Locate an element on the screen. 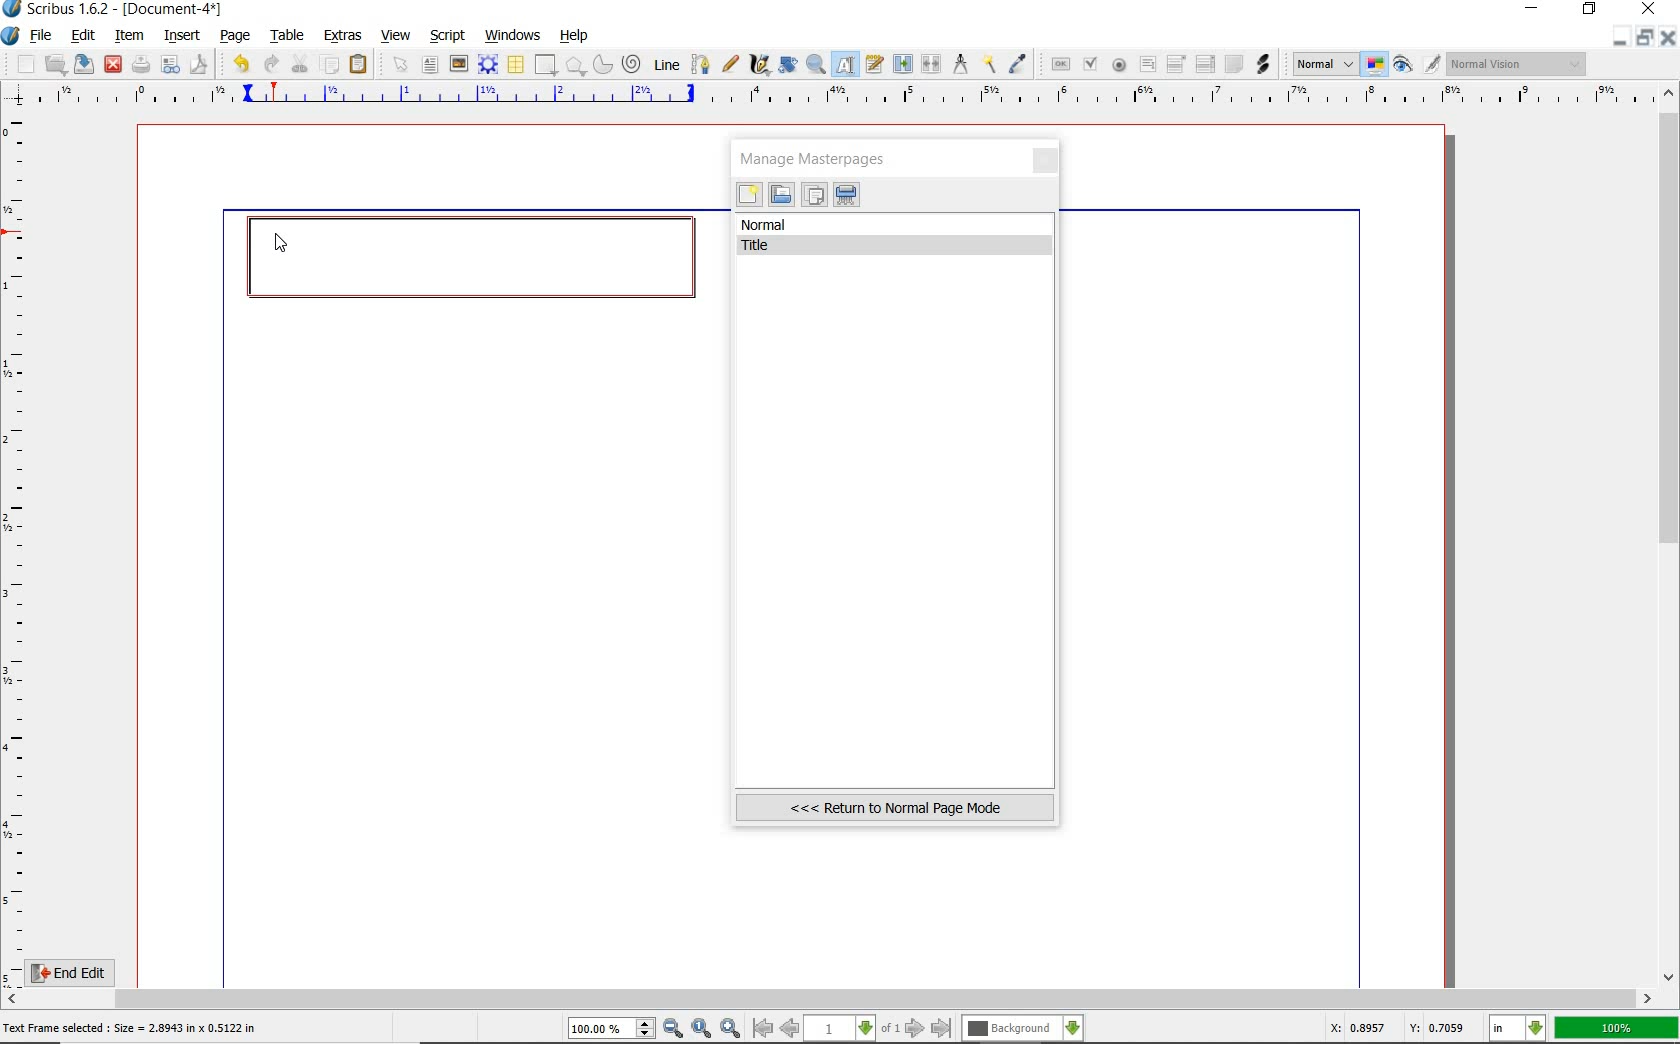 The height and width of the screenshot is (1044, 1680). redo is located at coordinates (270, 63).